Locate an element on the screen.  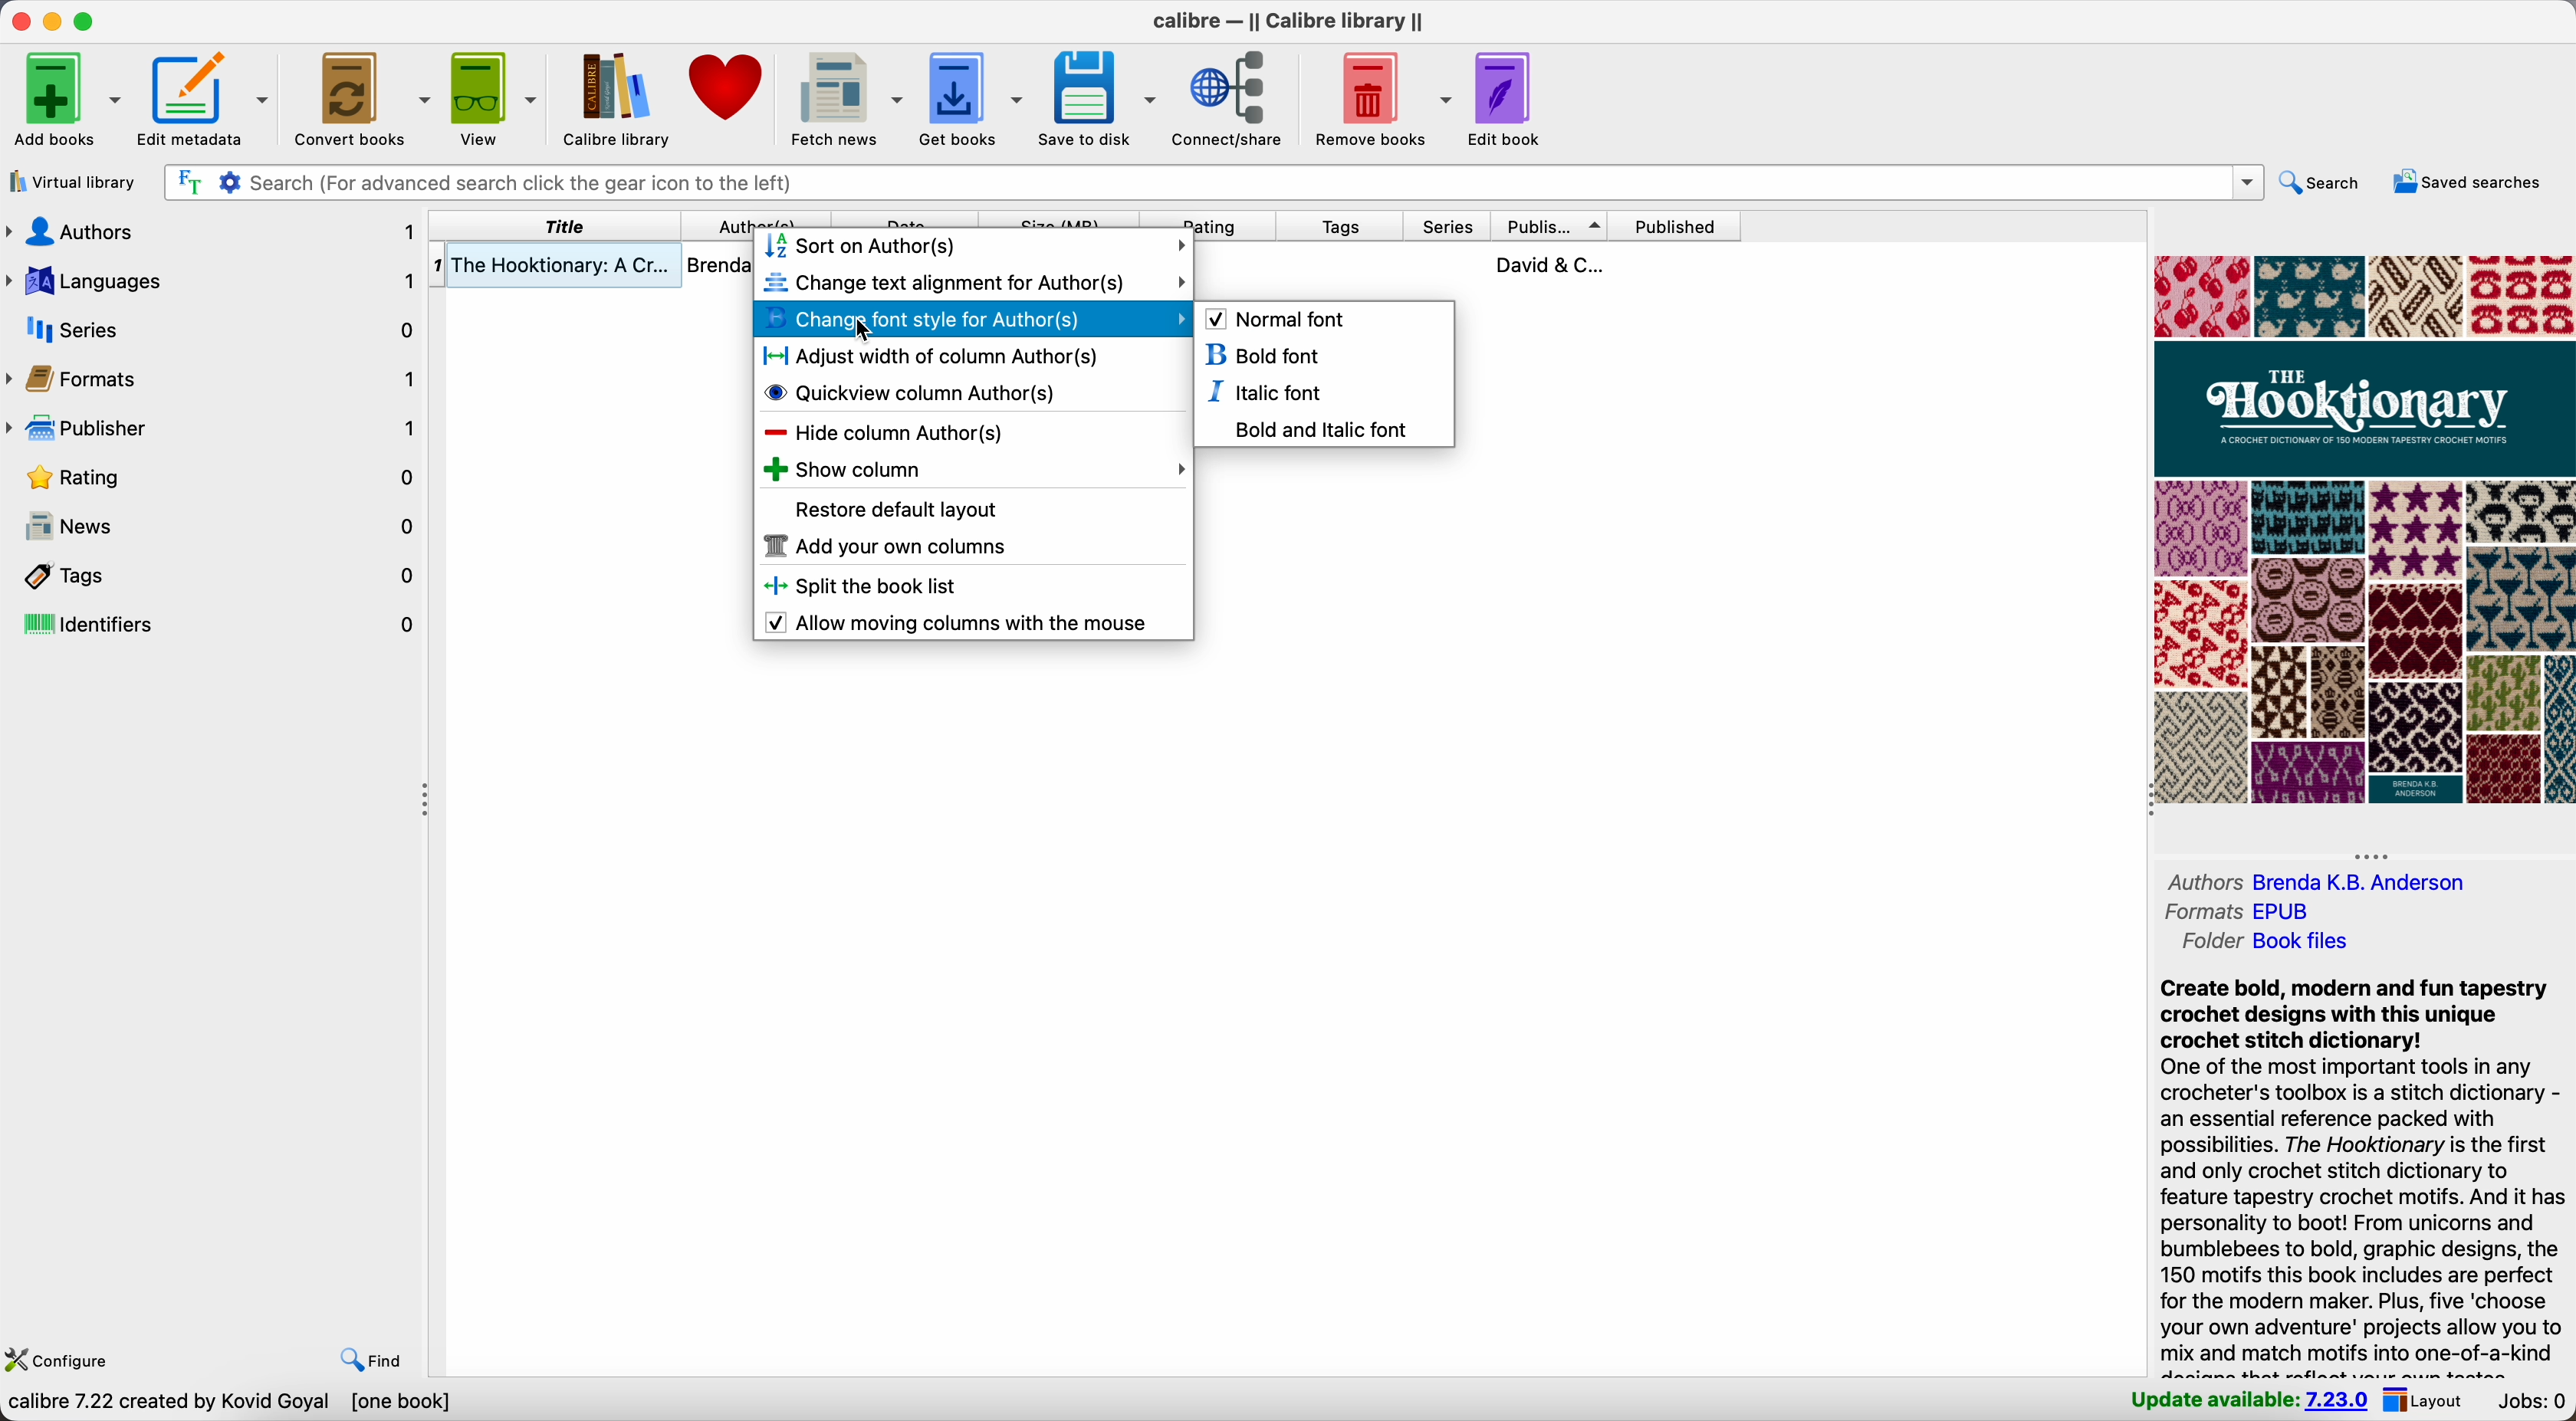
book cover preview is located at coordinates (2364, 531).